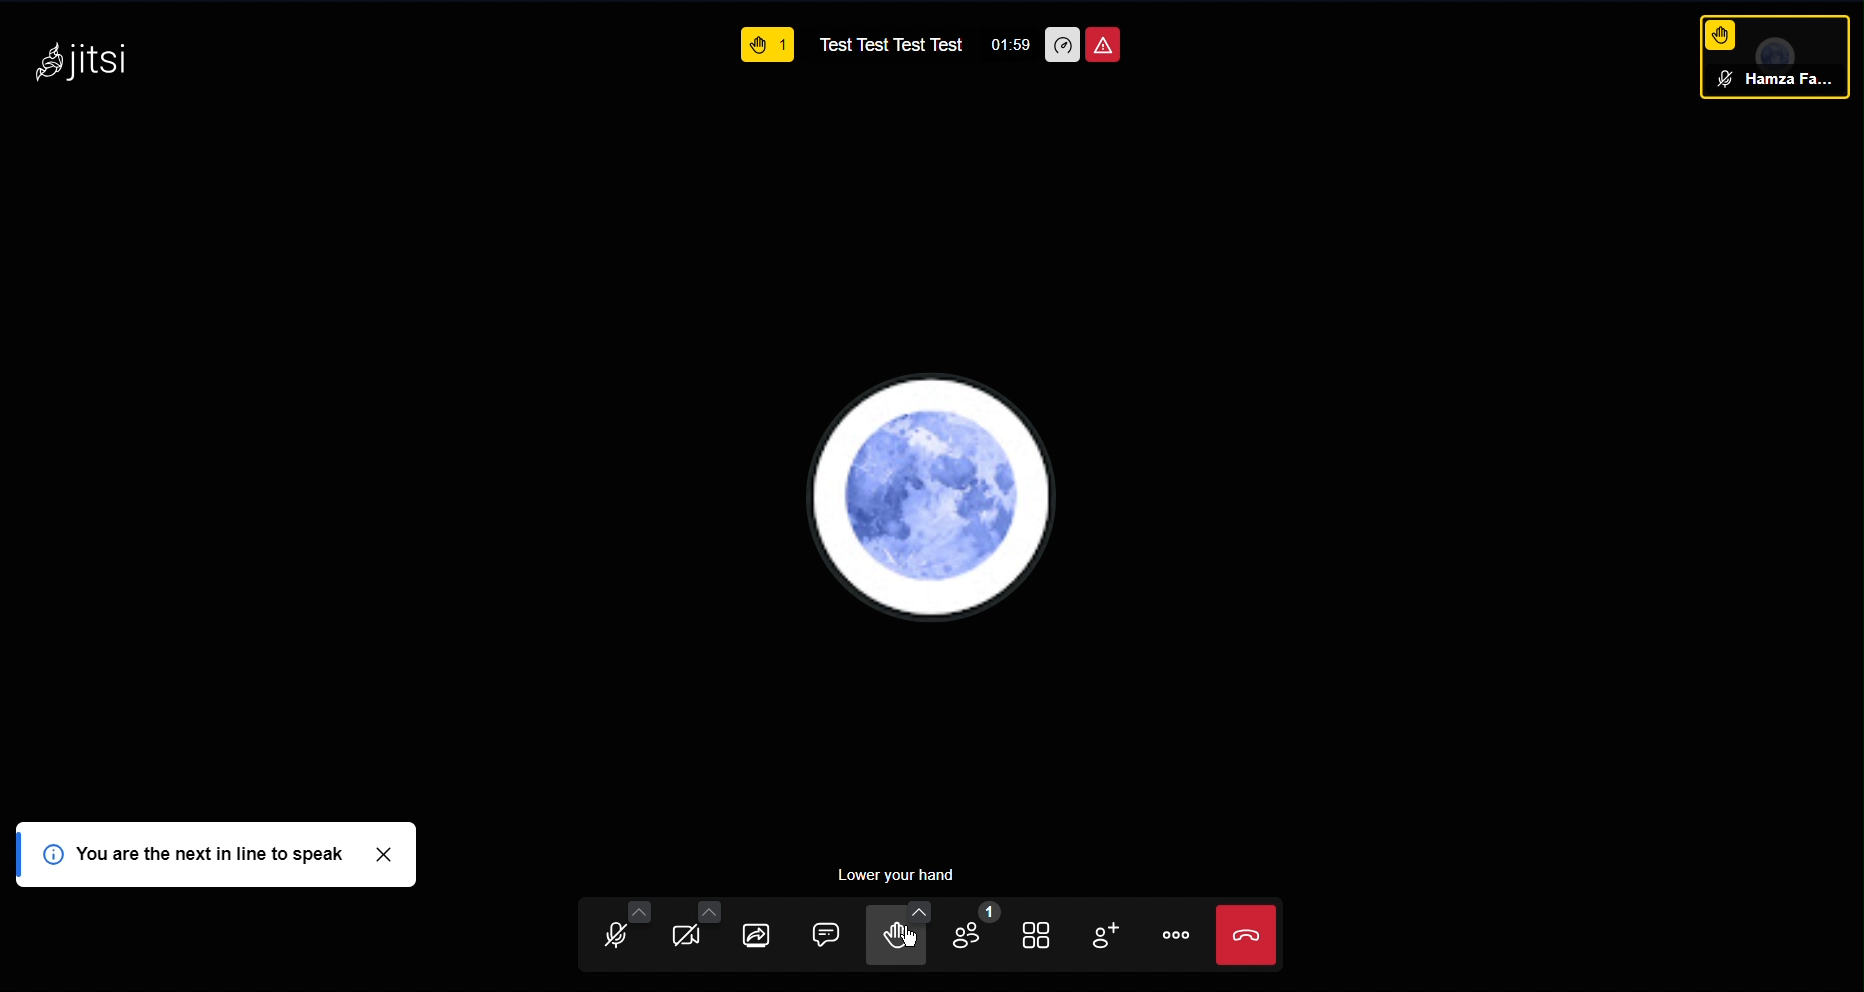  I want to click on 01:59, so click(1013, 43).